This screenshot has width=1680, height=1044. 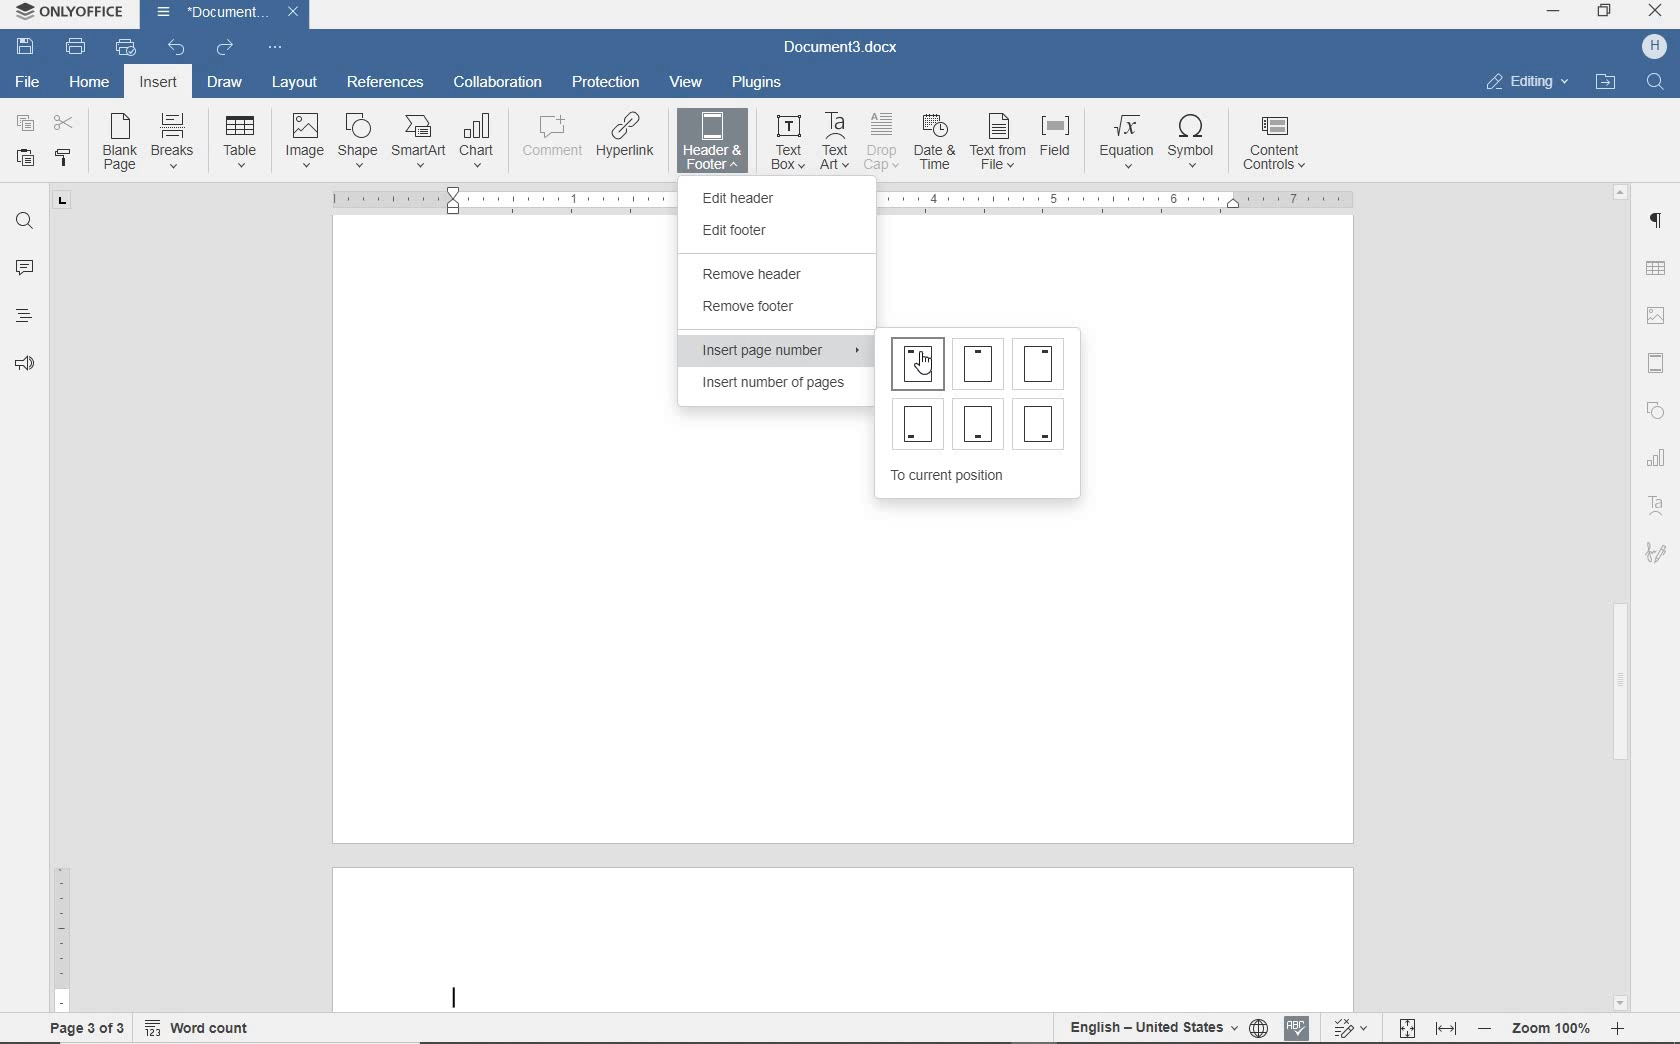 What do you see at coordinates (712, 142) in the screenshot?
I see `HEADER & FOOTER` at bounding box center [712, 142].